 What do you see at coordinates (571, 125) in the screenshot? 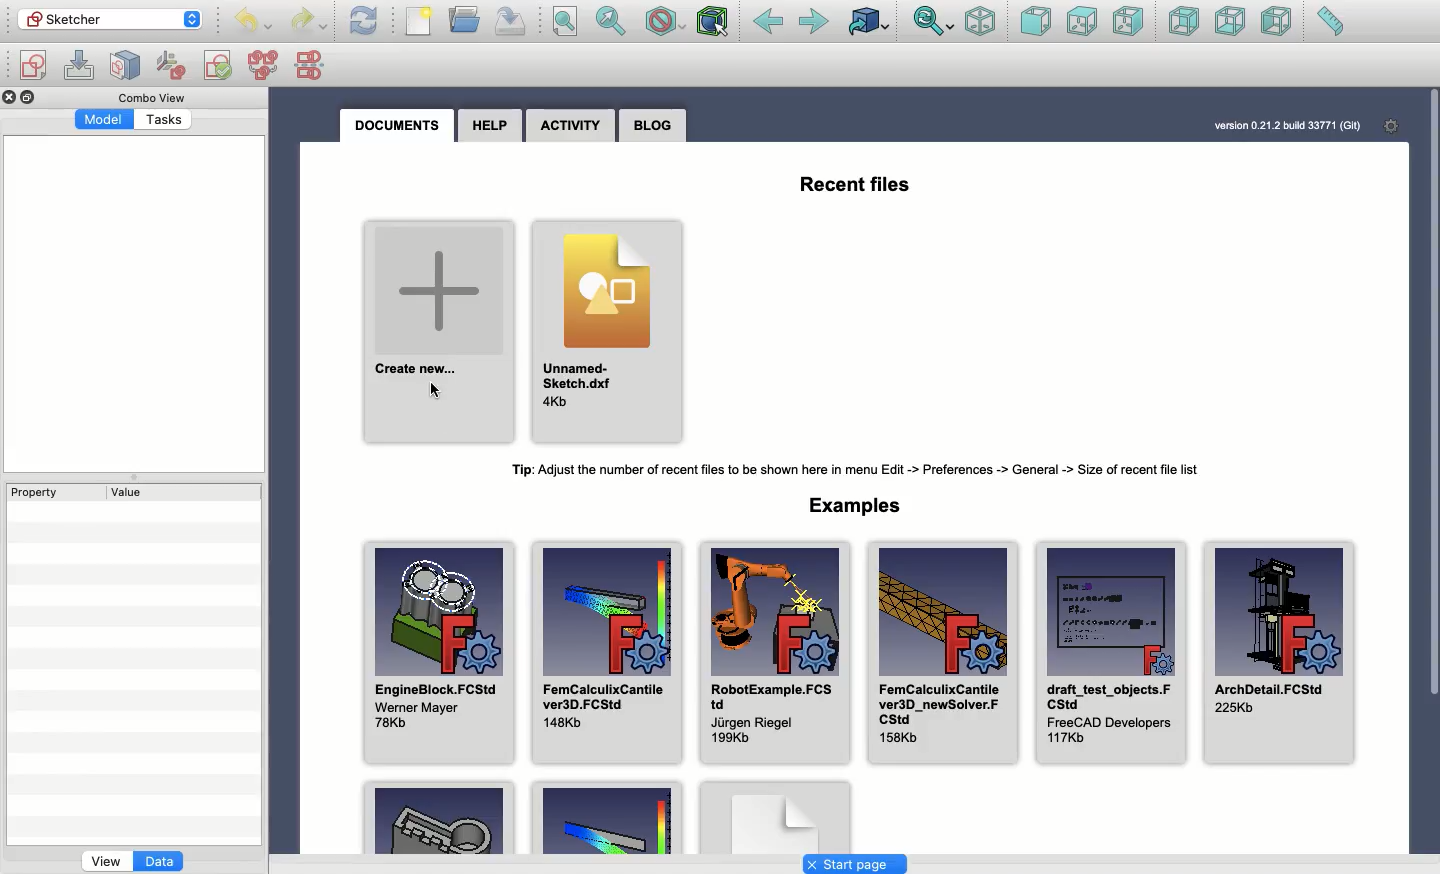
I see `Activity` at bounding box center [571, 125].